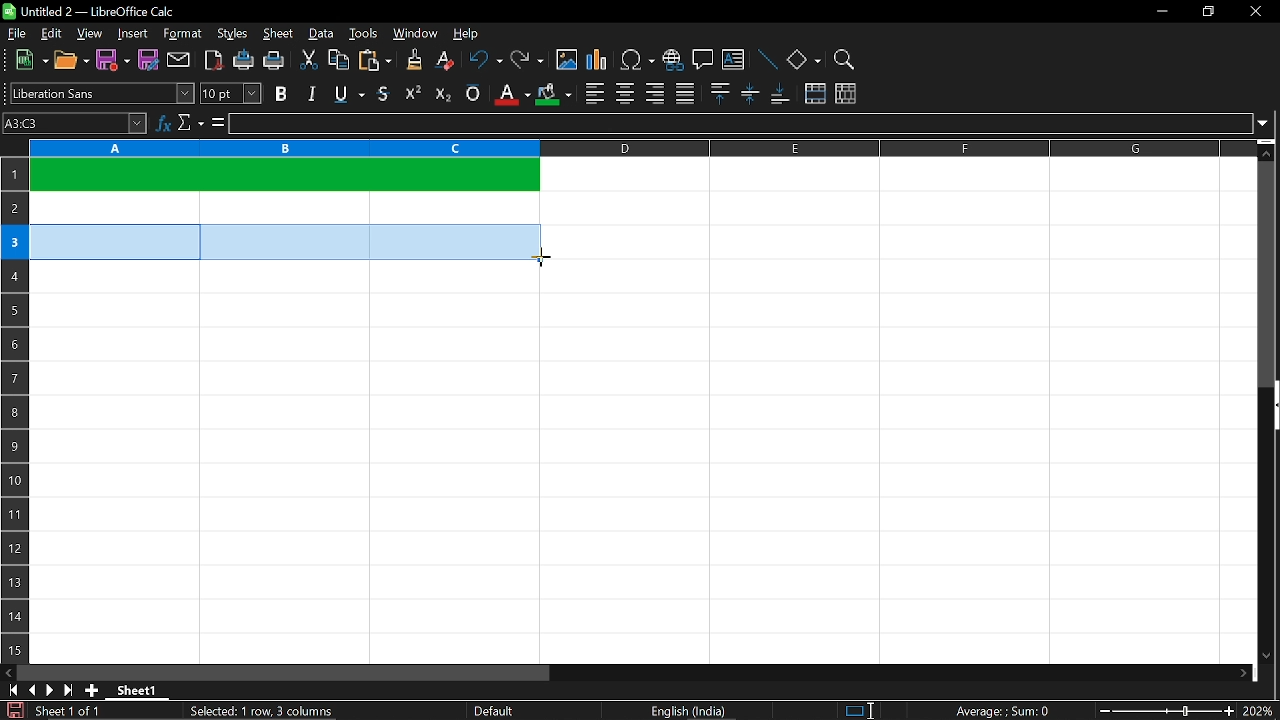 Image resolution: width=1280 pixels, height=720 pixels. I want to click on merge cells, so click(815, 94).